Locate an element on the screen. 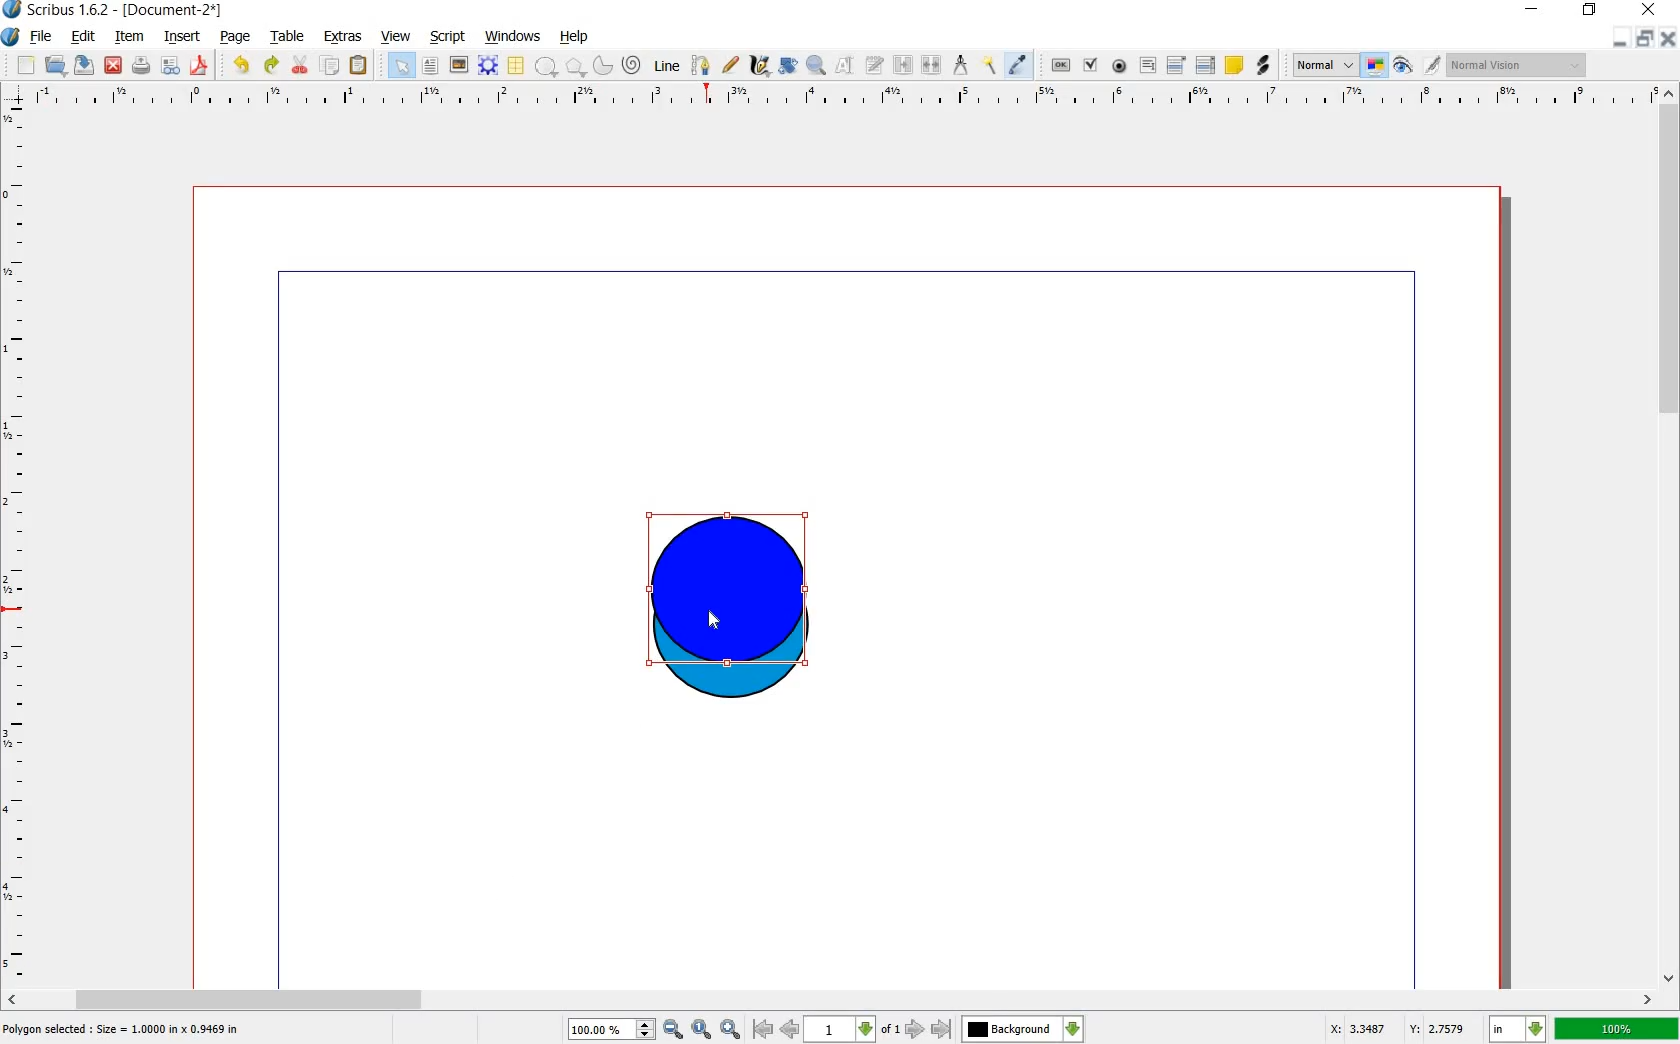 This screenshot has width=1680, height=1044. save is located at coordinates (84, 65).